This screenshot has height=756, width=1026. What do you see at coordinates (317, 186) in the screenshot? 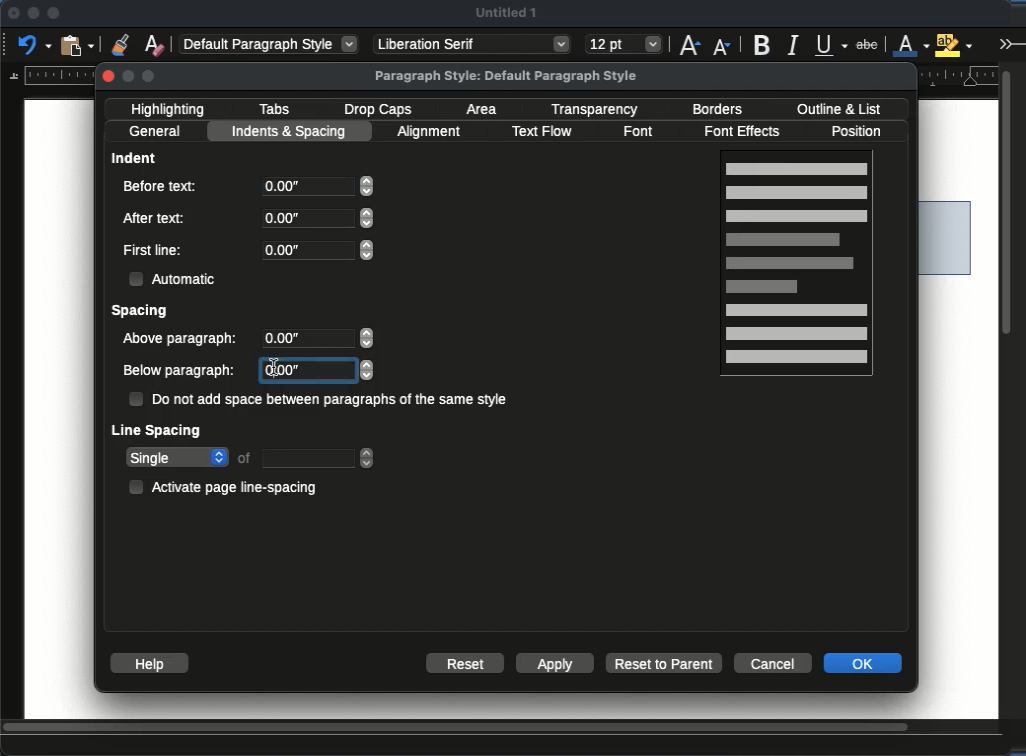
I see `0.00` at bounding box center [317, 186].